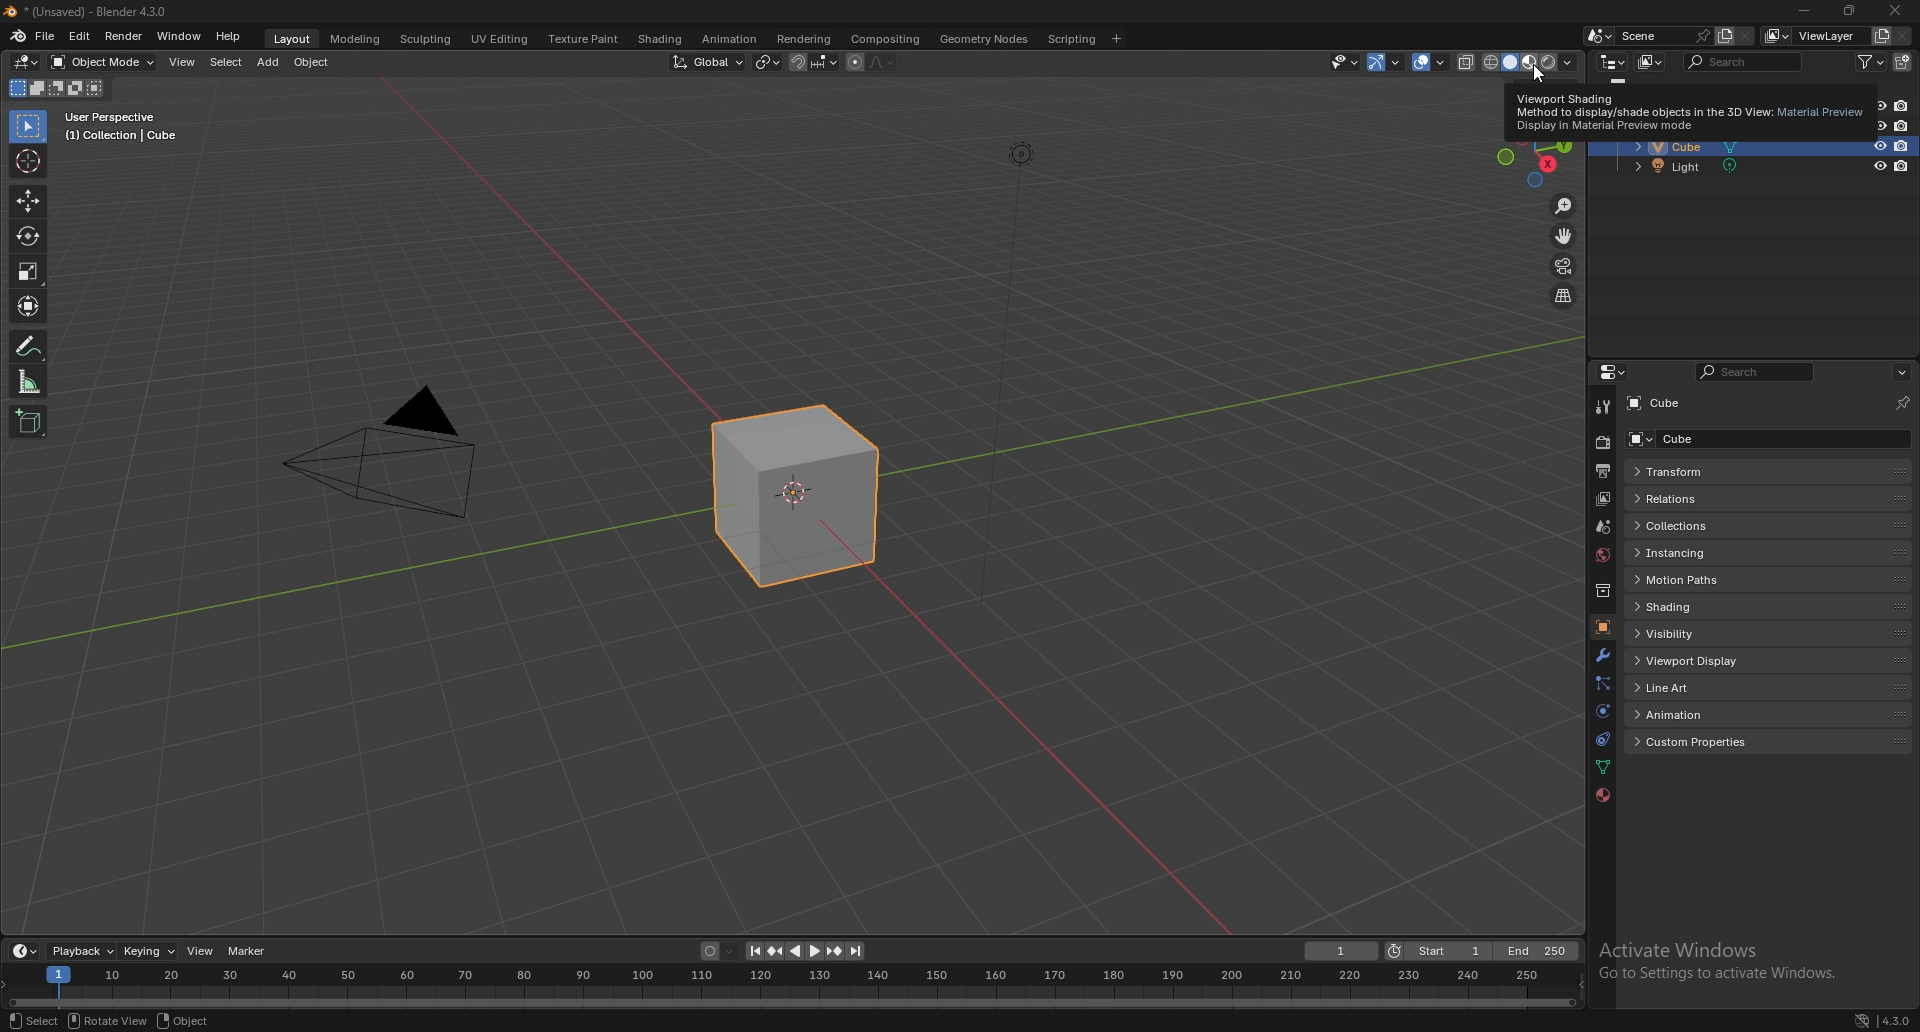  What do you see at coordinates (1901, 166) in the screenshot?
I see `disable in renders` at bounding box center [1901, 166].